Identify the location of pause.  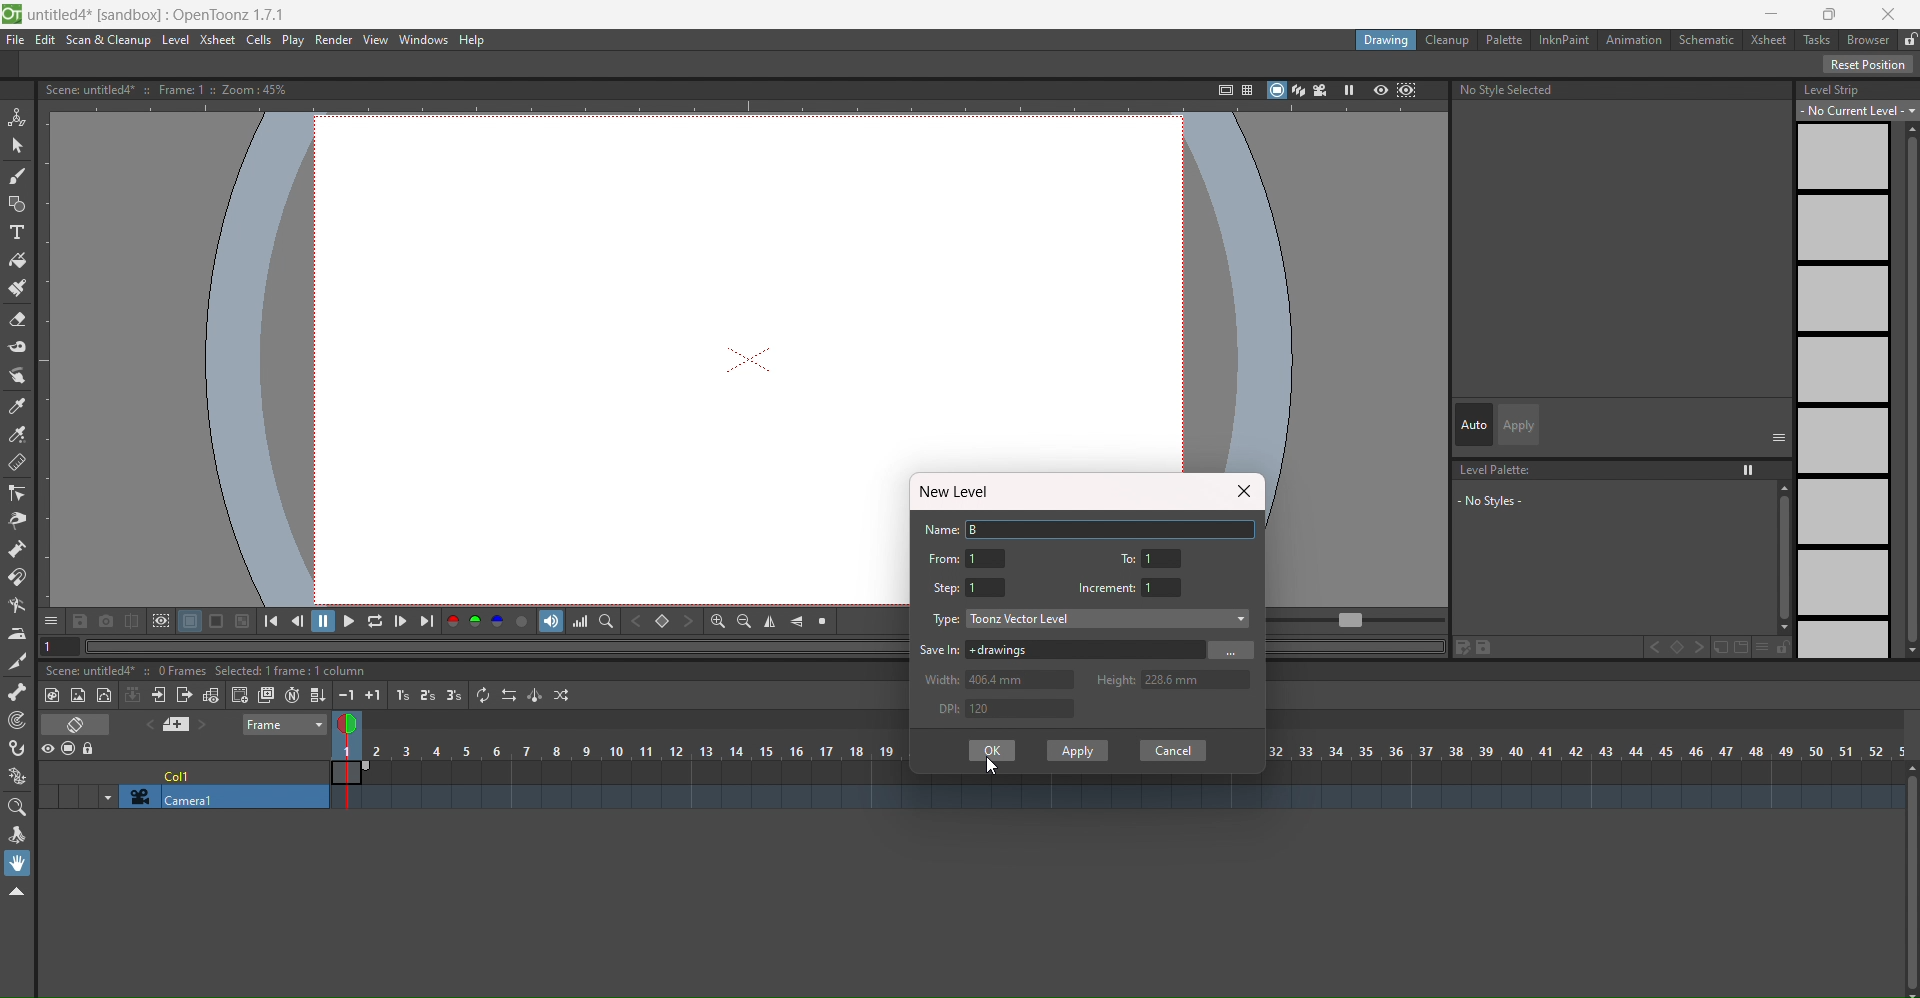
(324, 621).